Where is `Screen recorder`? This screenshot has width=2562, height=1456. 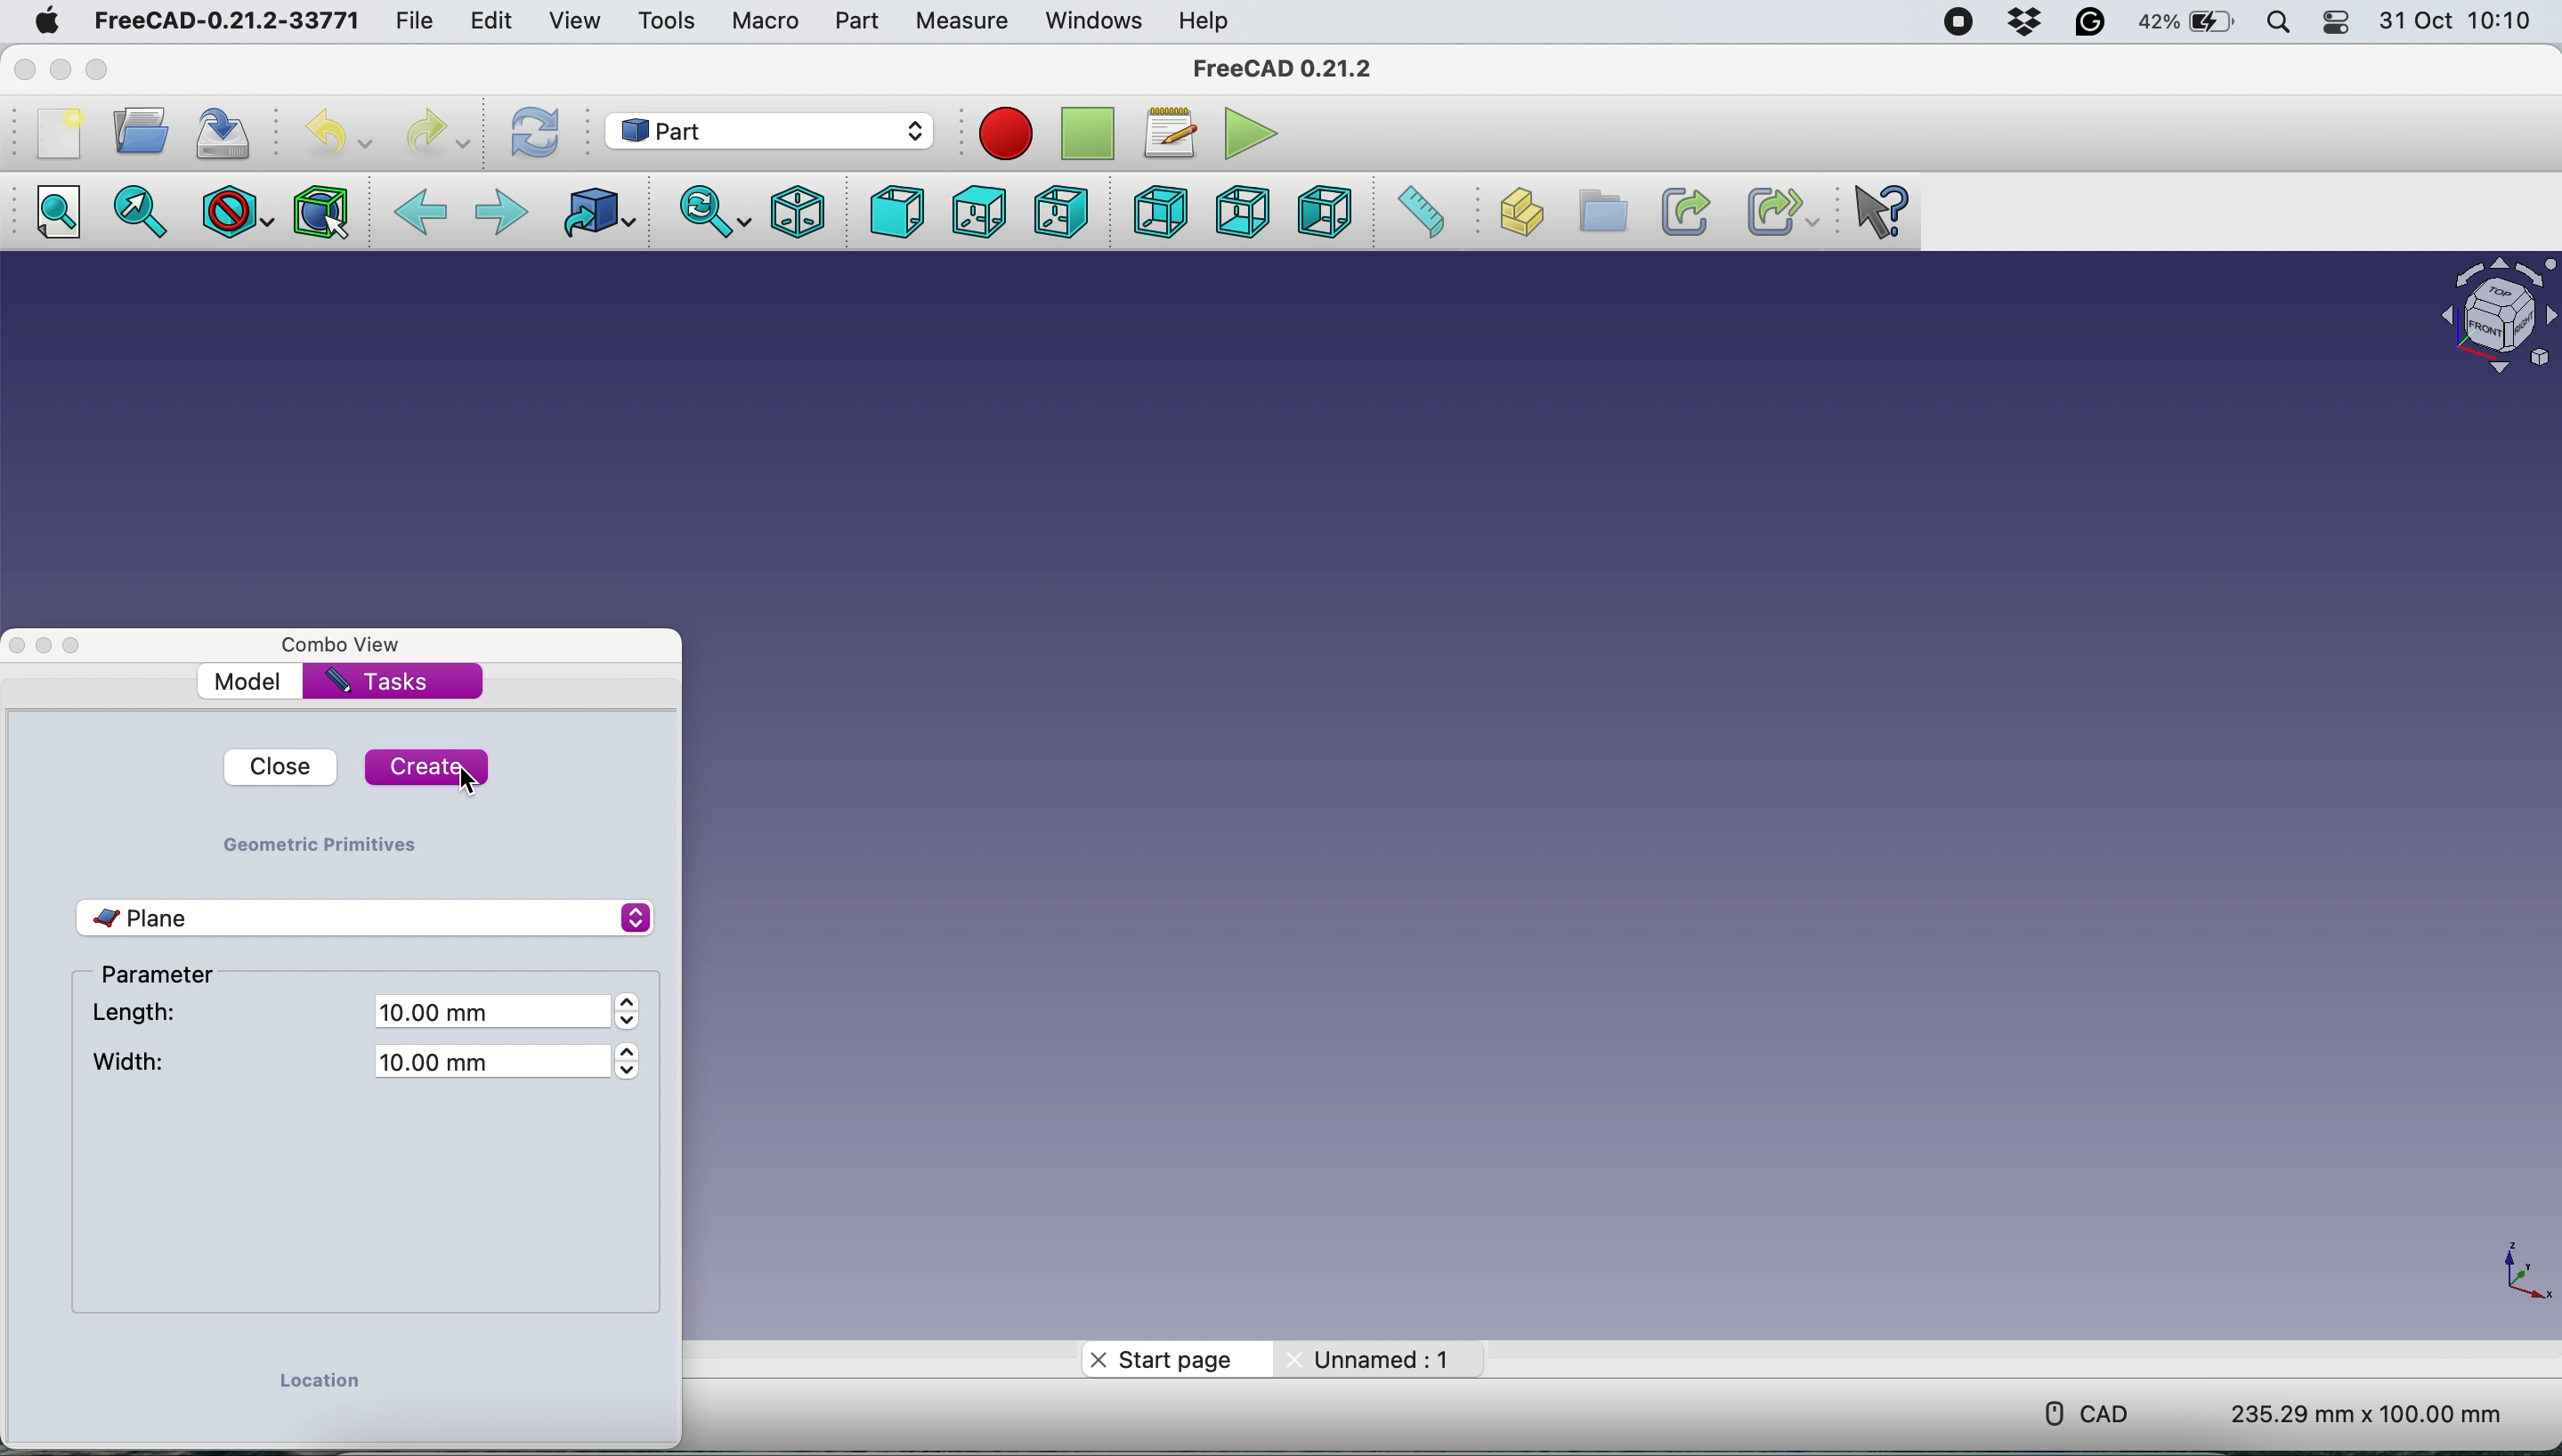
Screen recorder is located at coordinates (1962, 21).